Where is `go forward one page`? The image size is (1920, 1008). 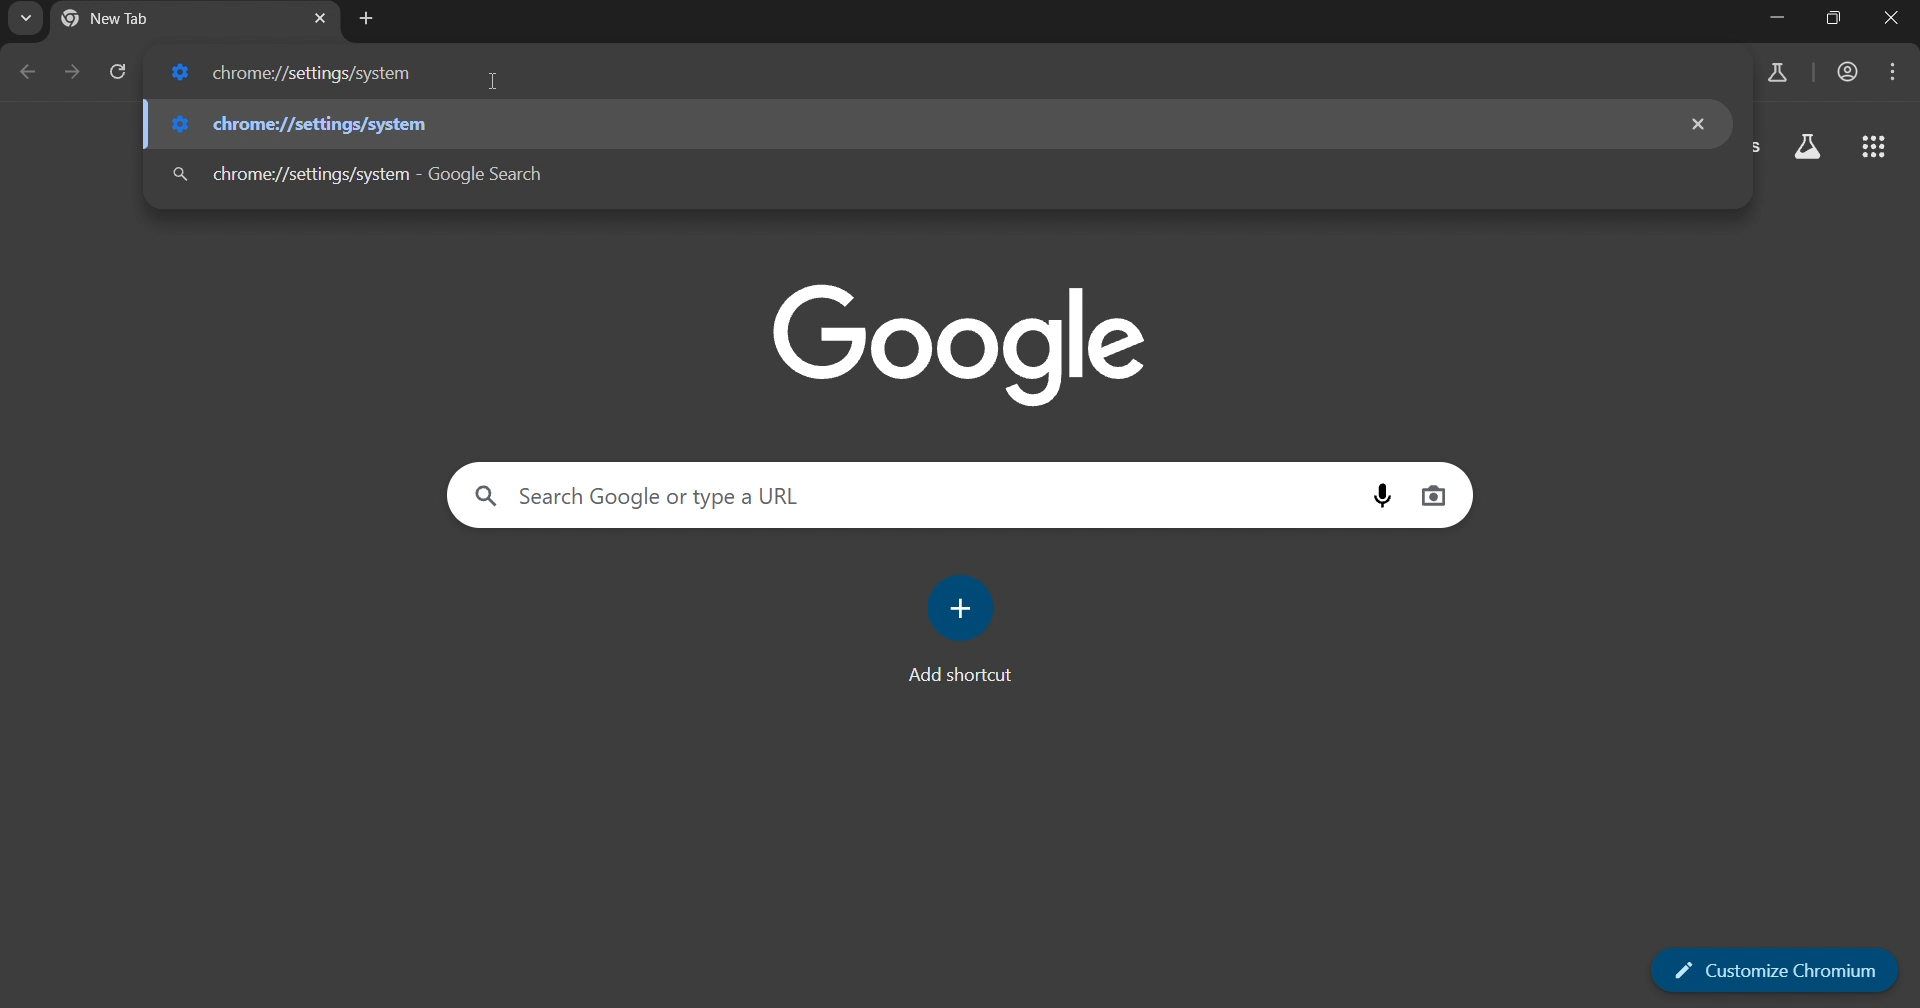 go forward one page is located at coordinates (73, 73).